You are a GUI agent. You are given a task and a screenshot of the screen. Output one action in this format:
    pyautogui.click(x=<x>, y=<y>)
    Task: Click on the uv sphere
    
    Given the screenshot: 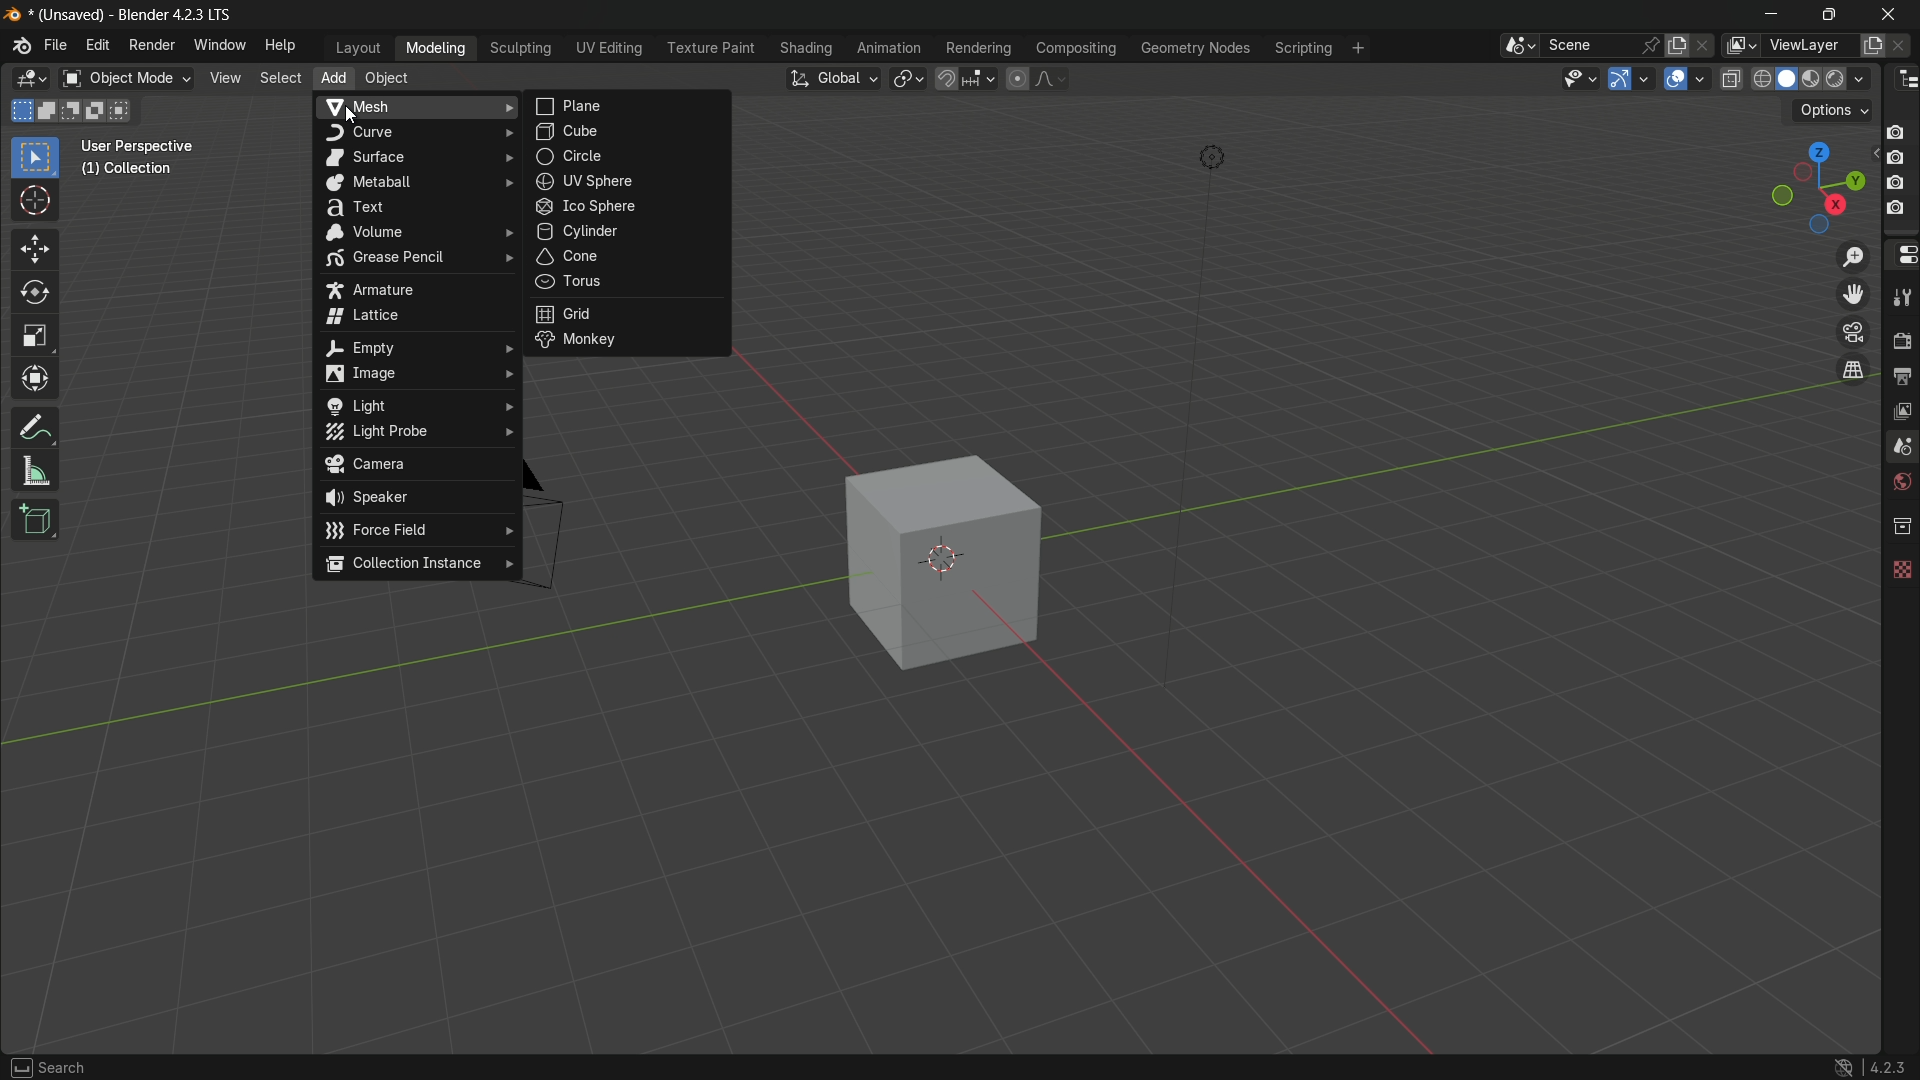 What is the action you would take?
    pyautogui.click(x=627, y=186)
    